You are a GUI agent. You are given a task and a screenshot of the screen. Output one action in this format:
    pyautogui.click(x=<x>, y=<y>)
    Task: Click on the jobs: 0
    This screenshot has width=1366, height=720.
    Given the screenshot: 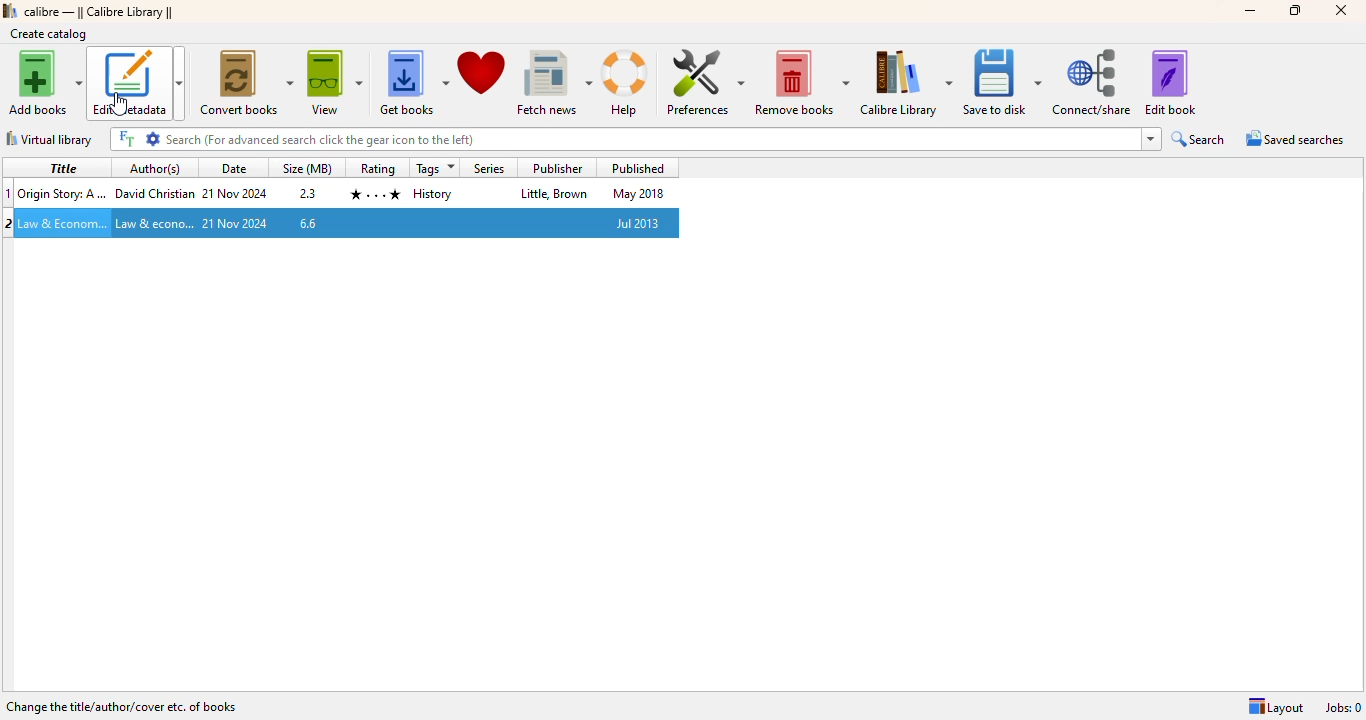 What is the action you would take?
    pyautogui.click(x=1343, y=707)
    